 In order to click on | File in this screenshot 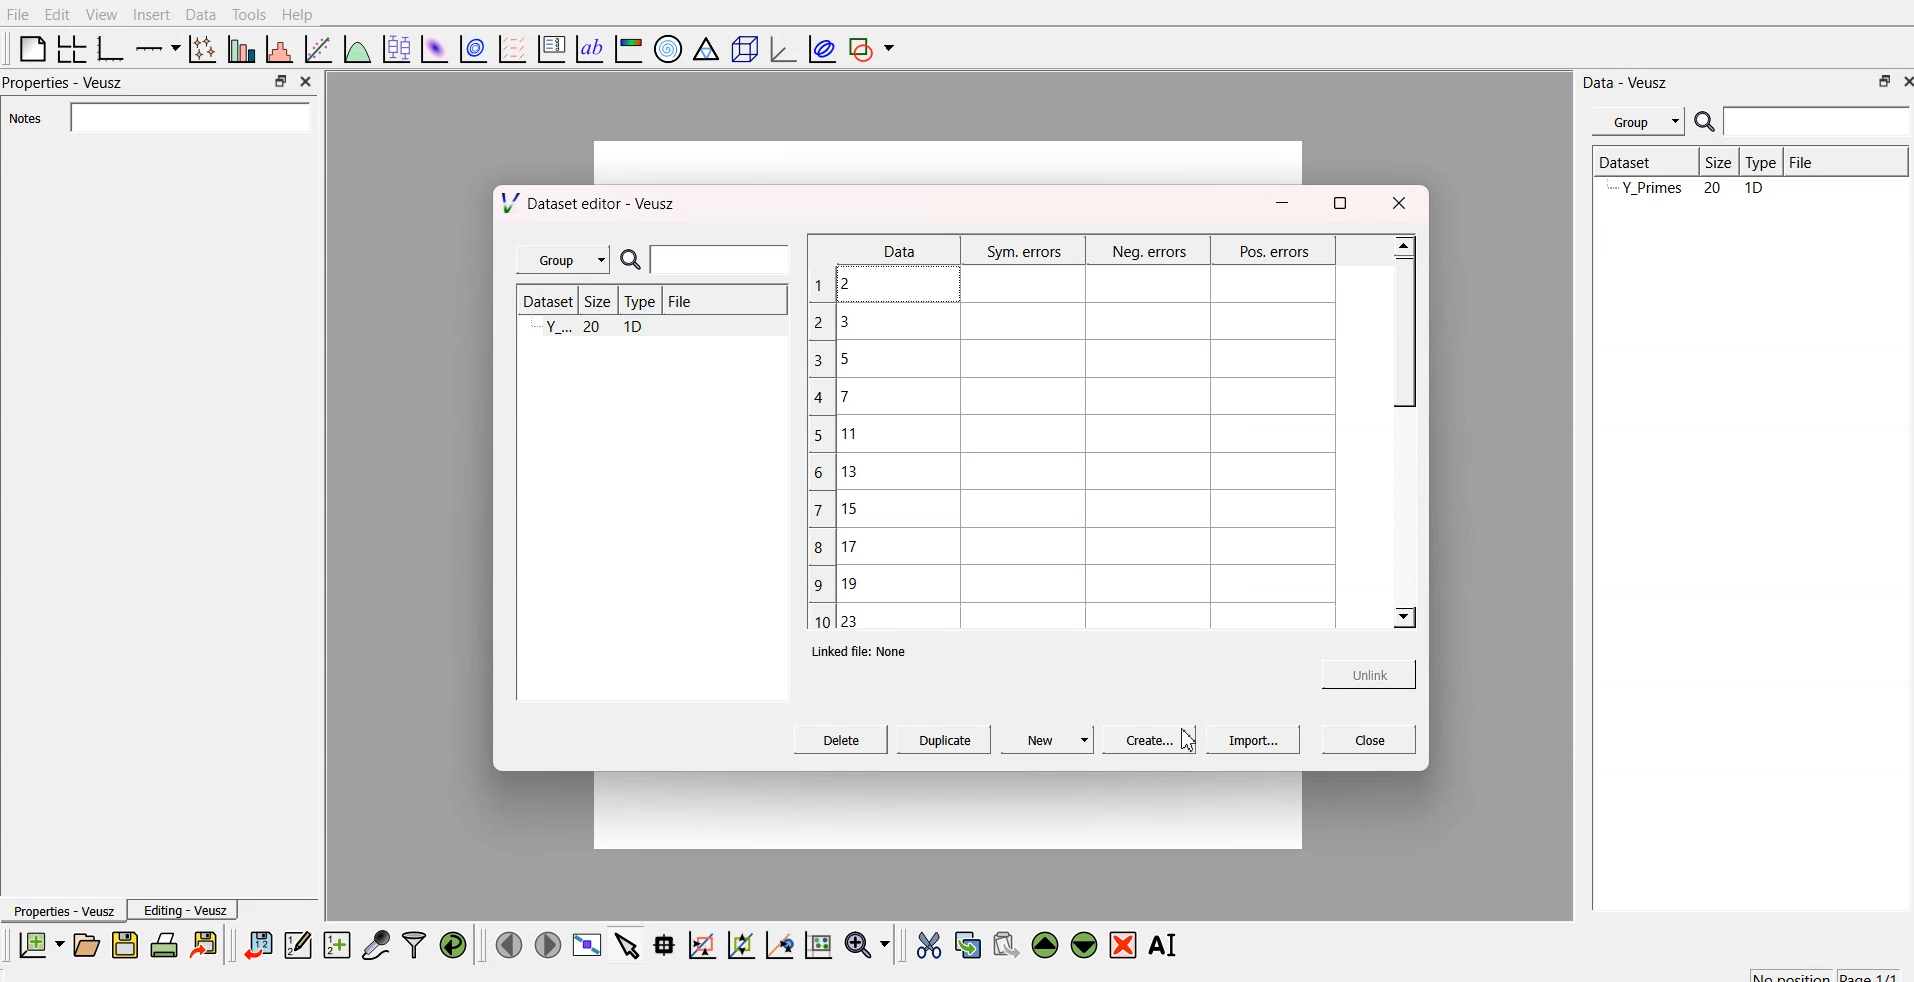, I will do `click(678, 300)`.